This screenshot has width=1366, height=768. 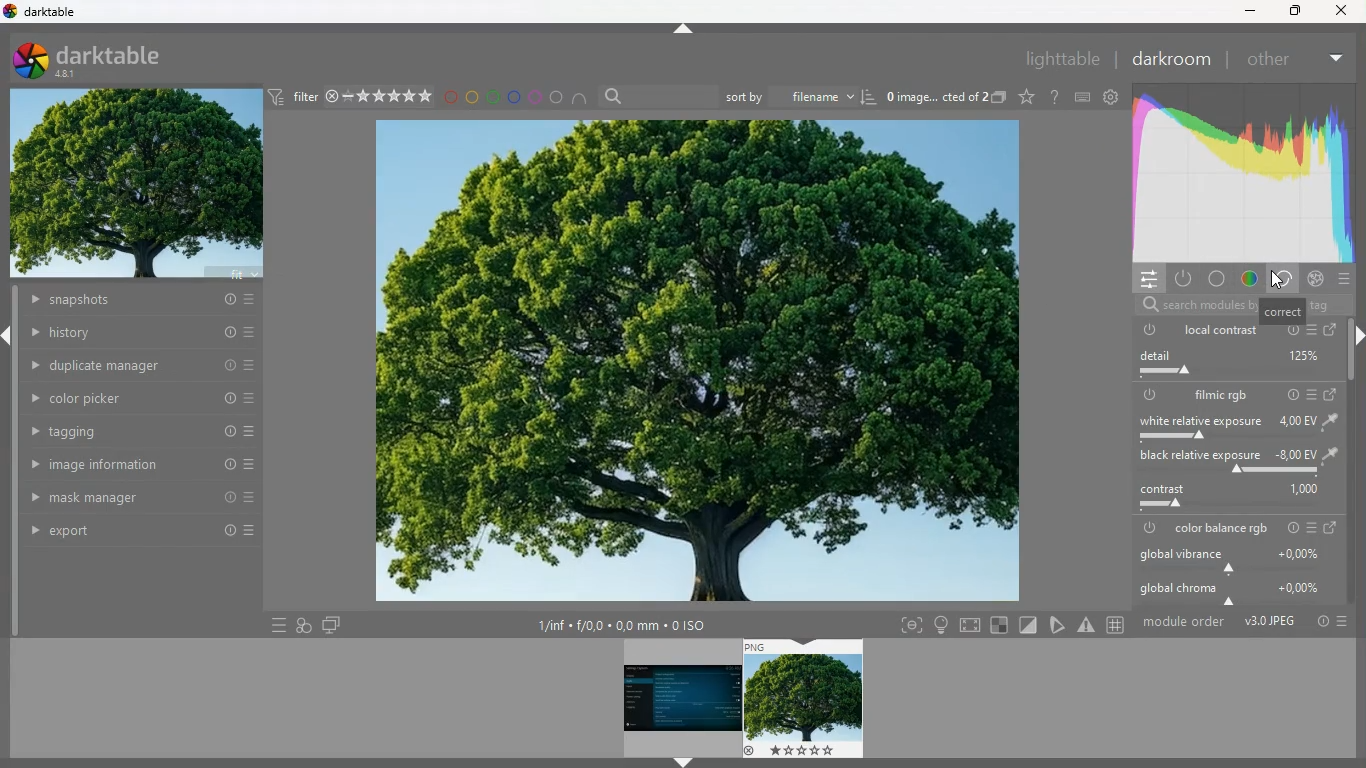 I want to click on settings, so click(x=1114, y=97).